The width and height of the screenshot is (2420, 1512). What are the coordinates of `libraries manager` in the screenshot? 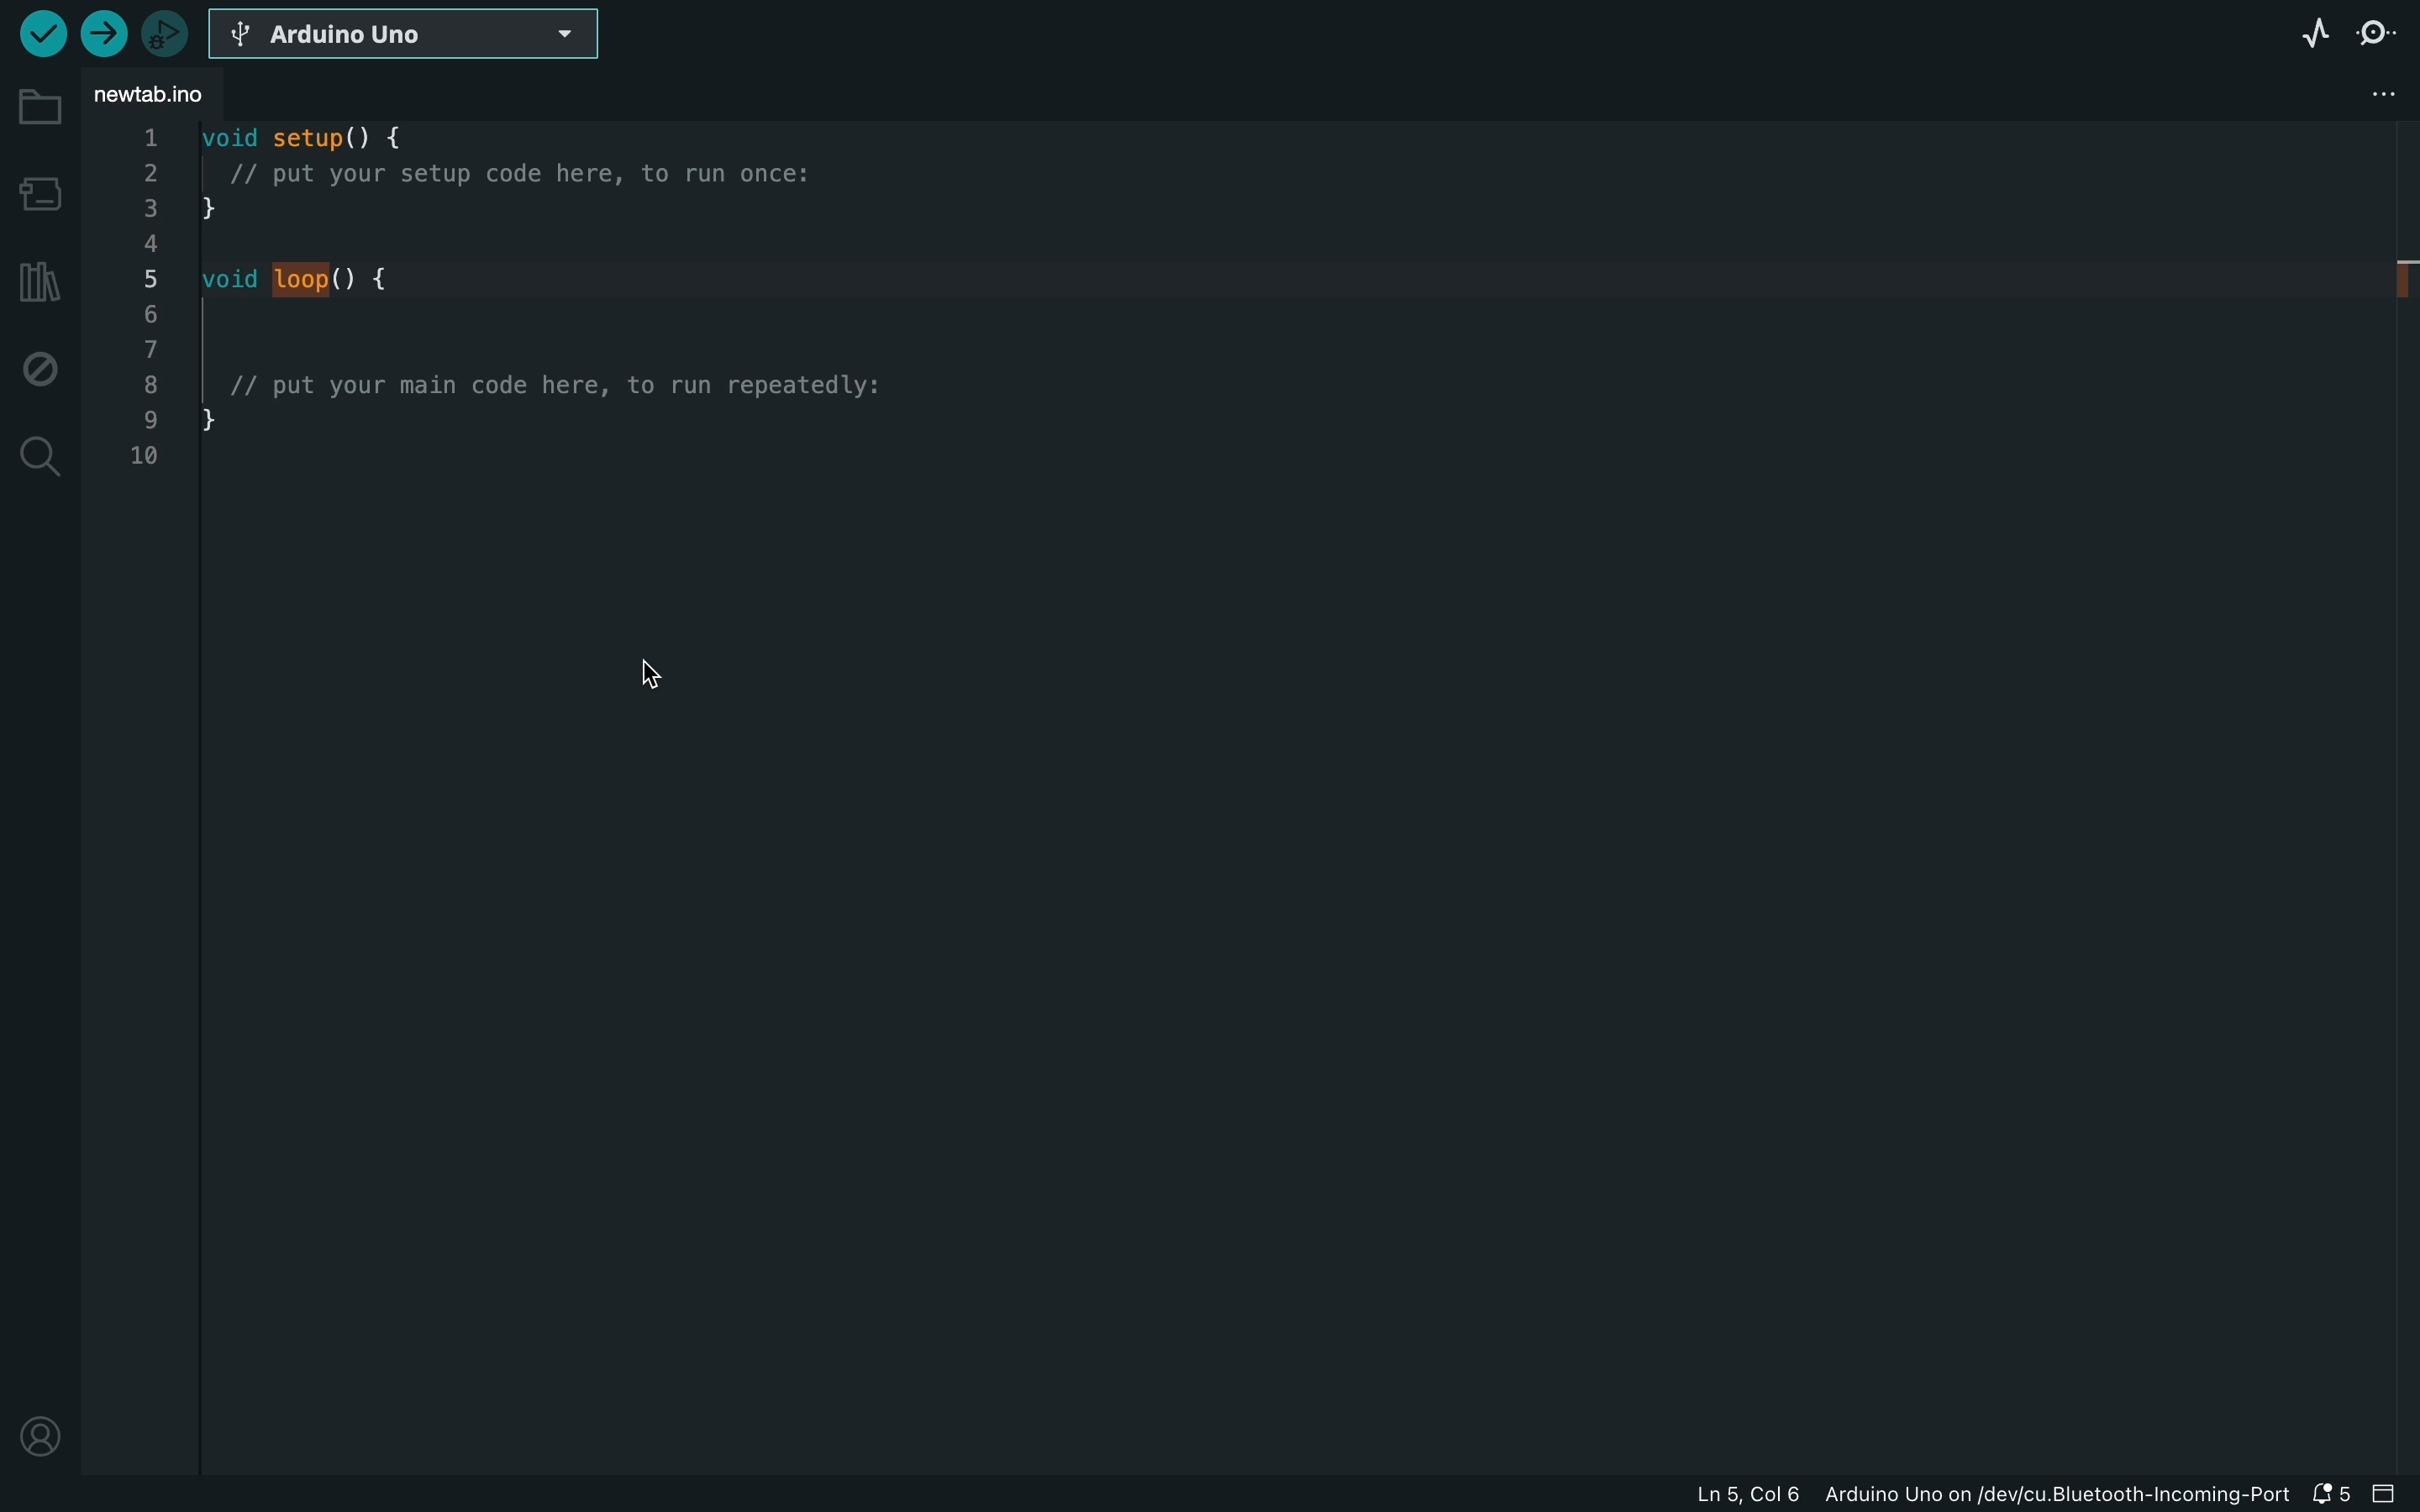 It's located at (35, 281).